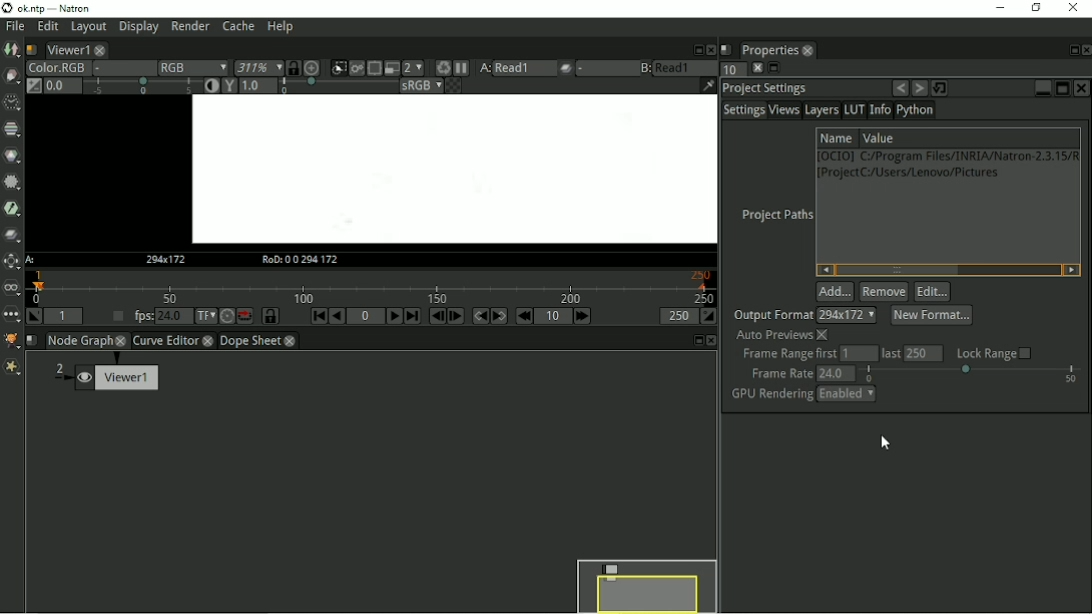  What do you see at coordinates (139, 27) in the screenshot?
I see `Display` at bounding box center [139, 27].